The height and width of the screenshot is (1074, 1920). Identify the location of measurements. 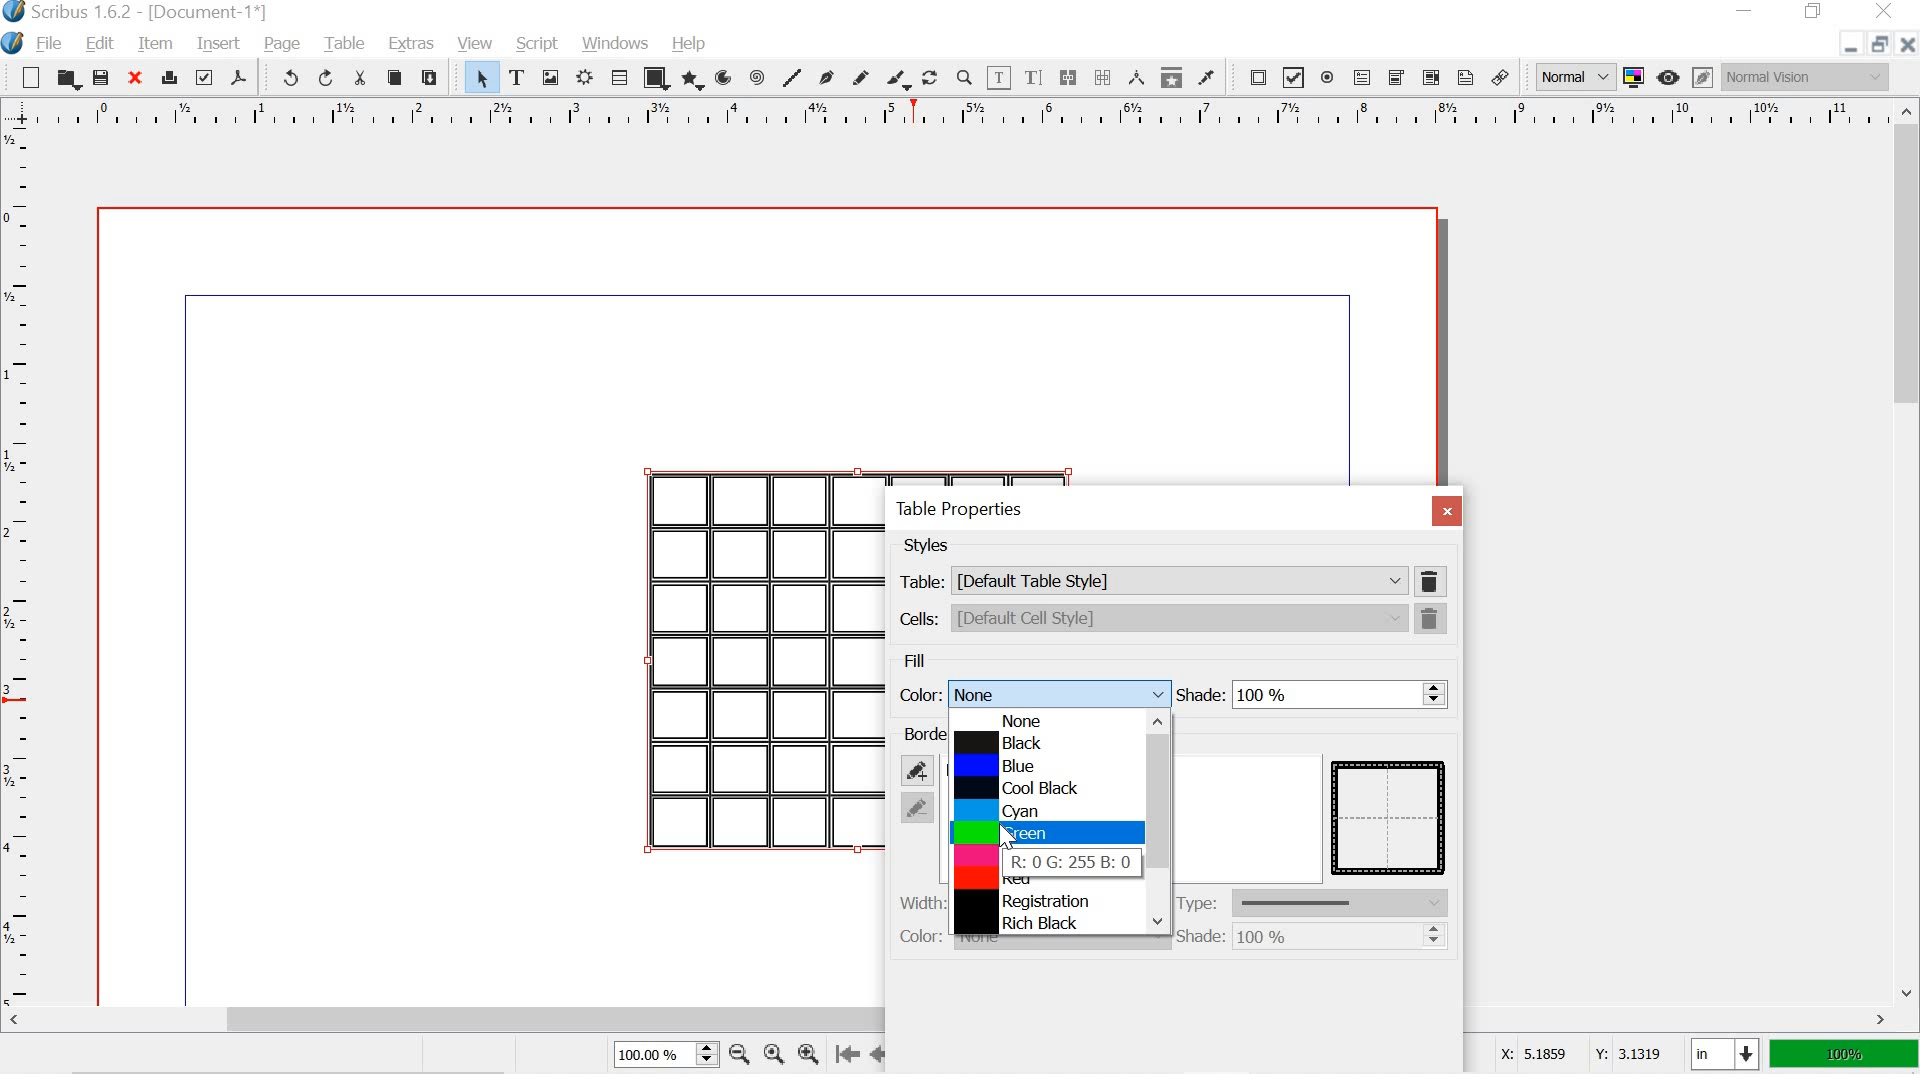
(1138, 77).